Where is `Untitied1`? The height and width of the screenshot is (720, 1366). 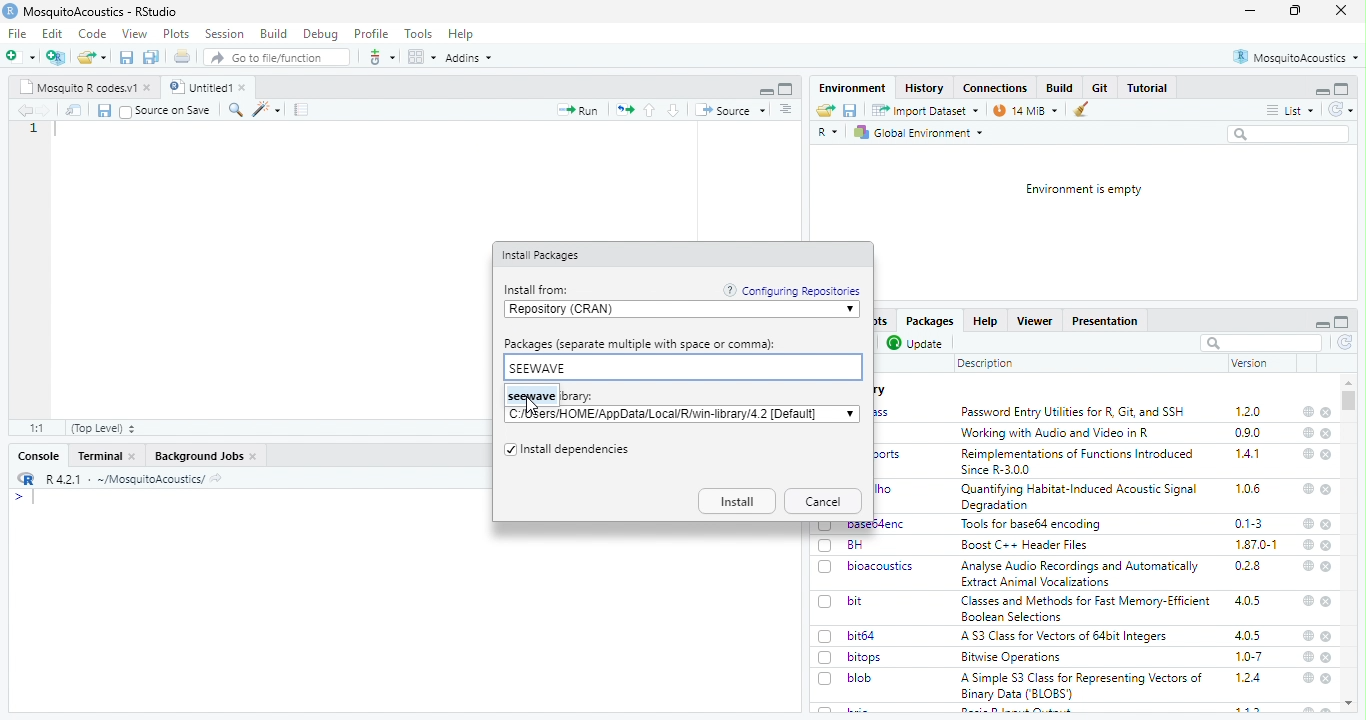
Untitied1 is located at coordinates (198, 87).